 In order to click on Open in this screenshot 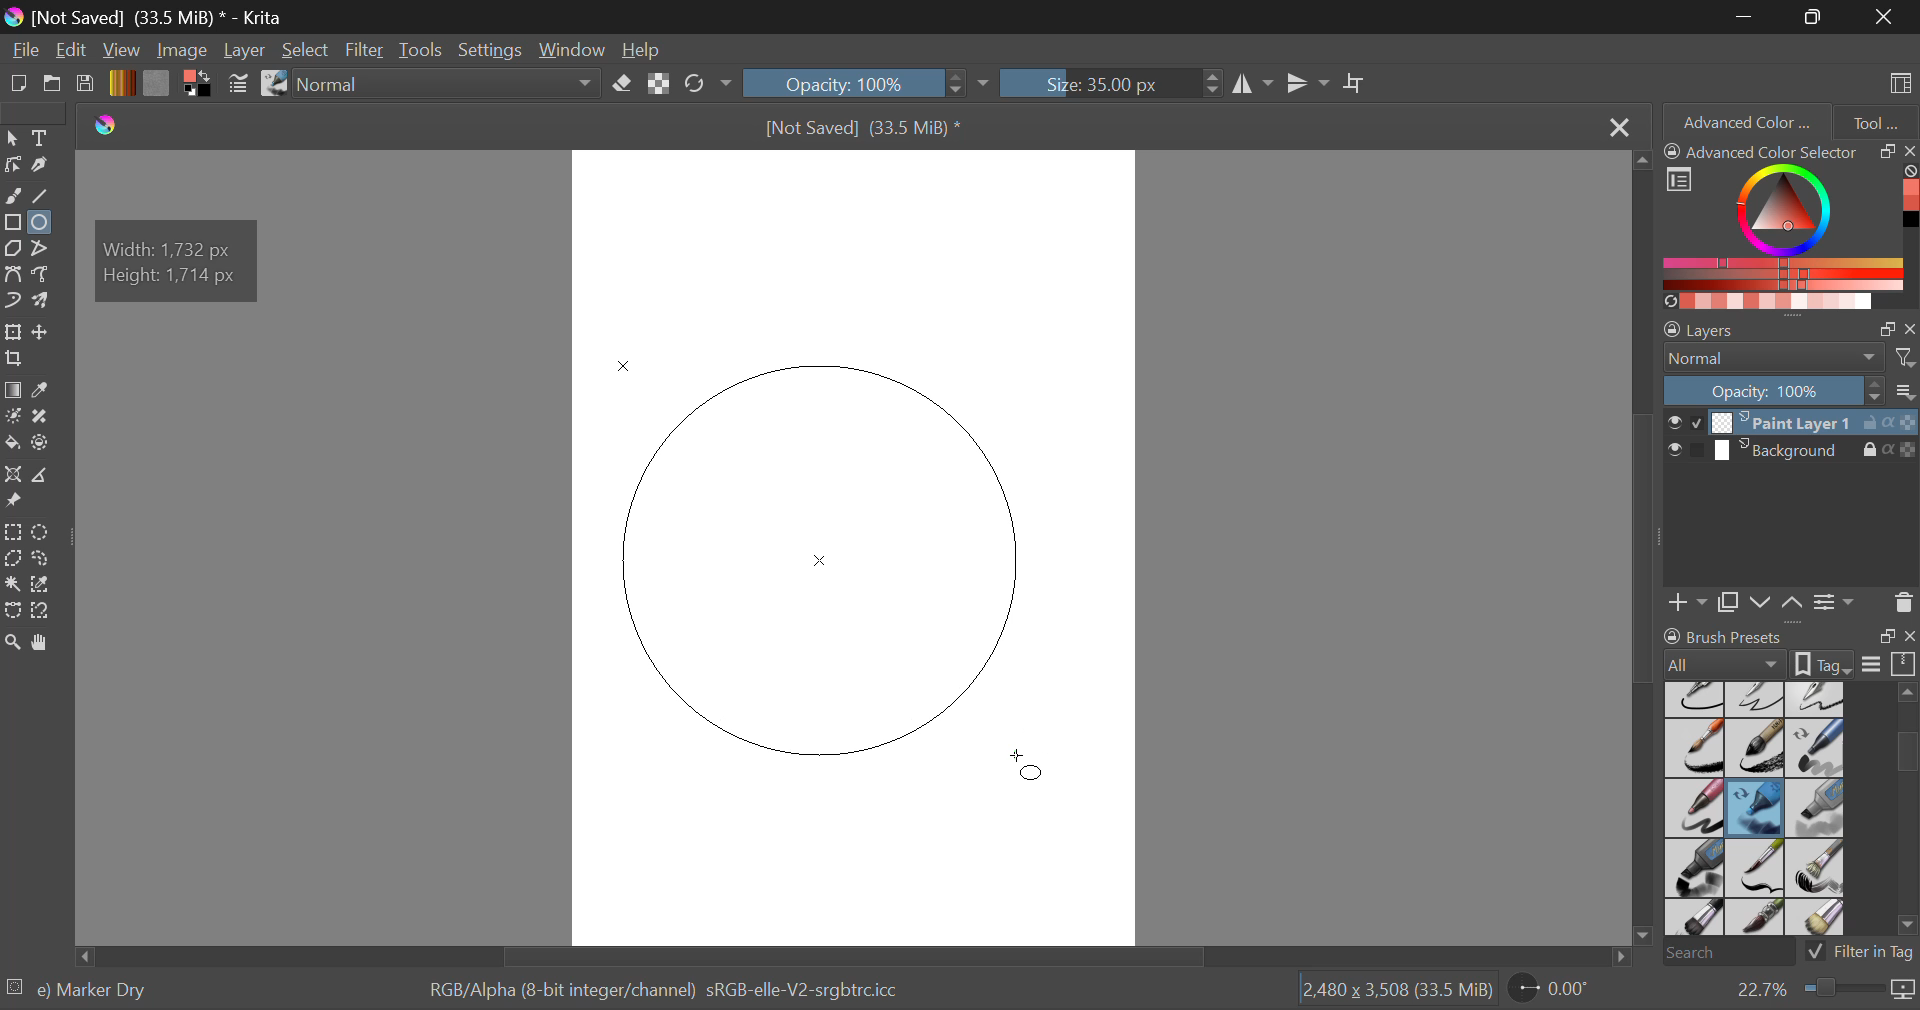, I will do `click(54, 86)`.